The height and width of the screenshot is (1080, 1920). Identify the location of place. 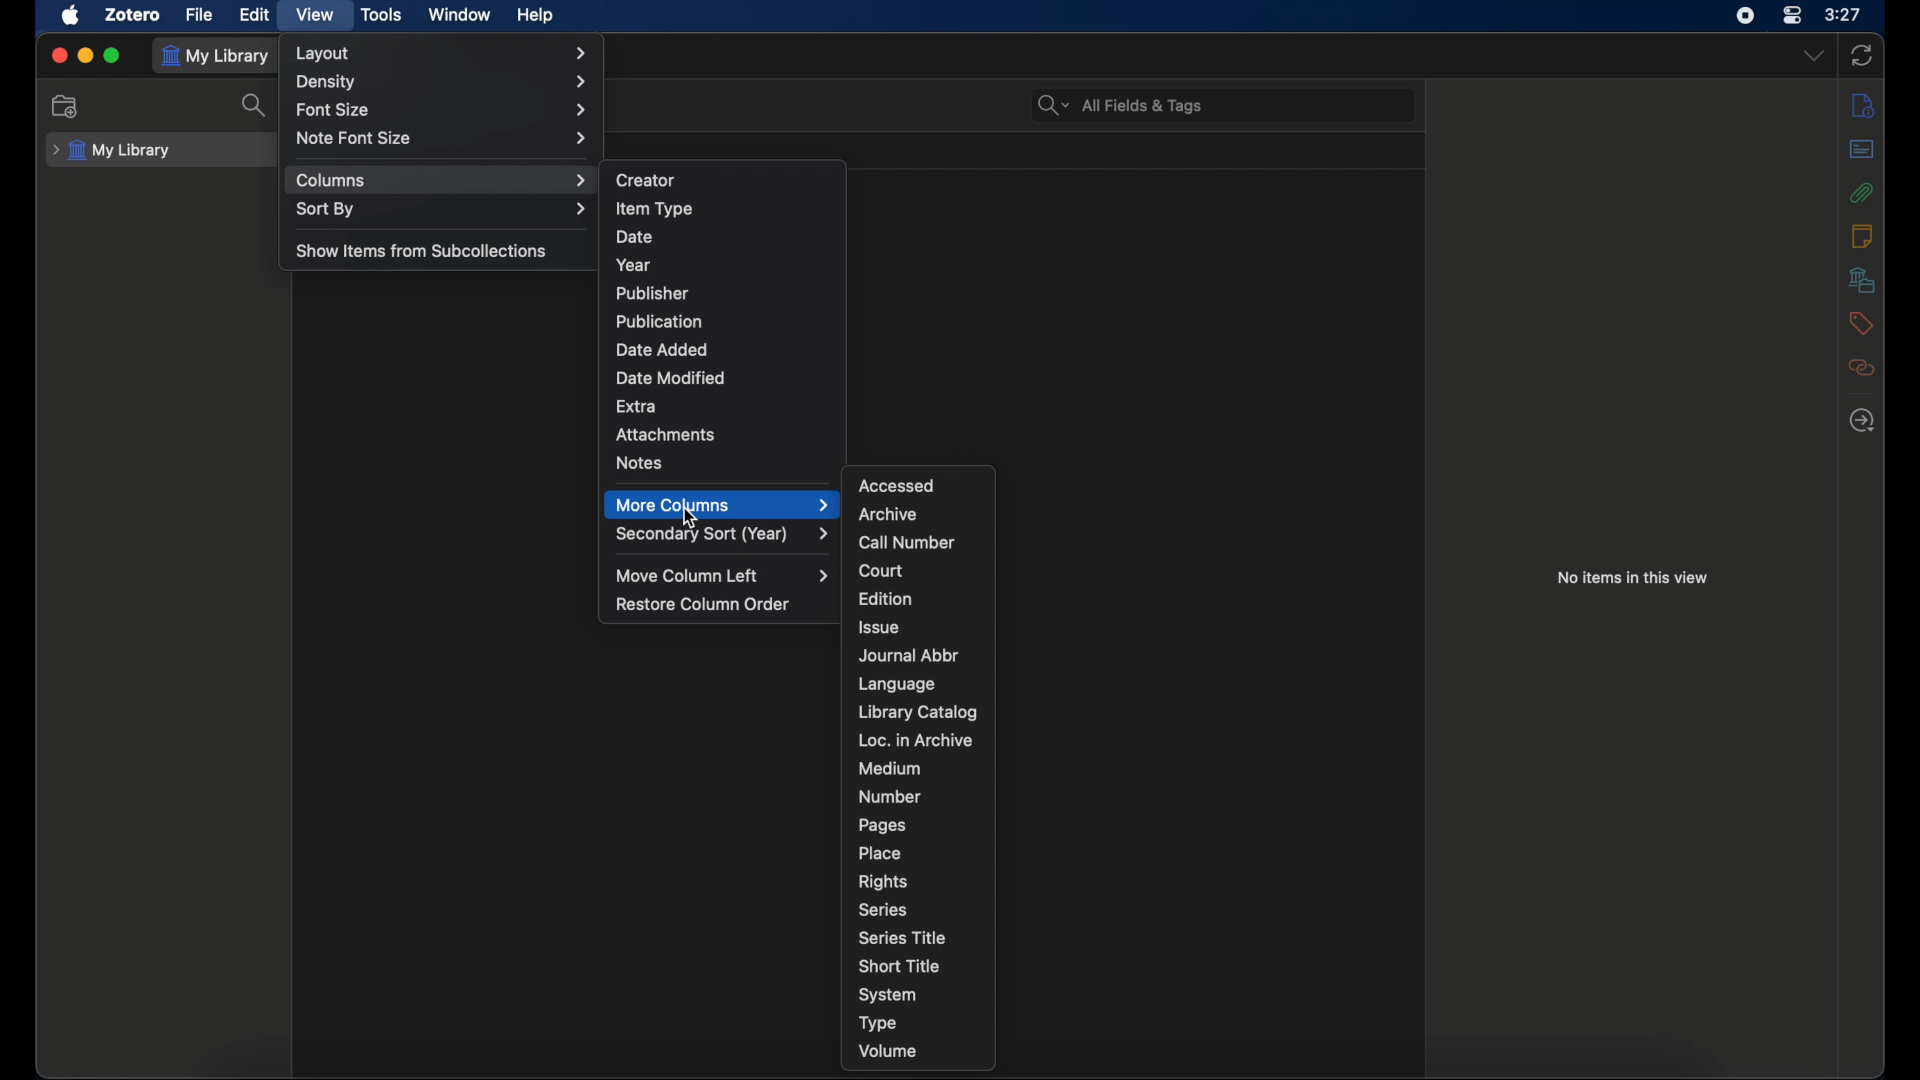
(880, 853).